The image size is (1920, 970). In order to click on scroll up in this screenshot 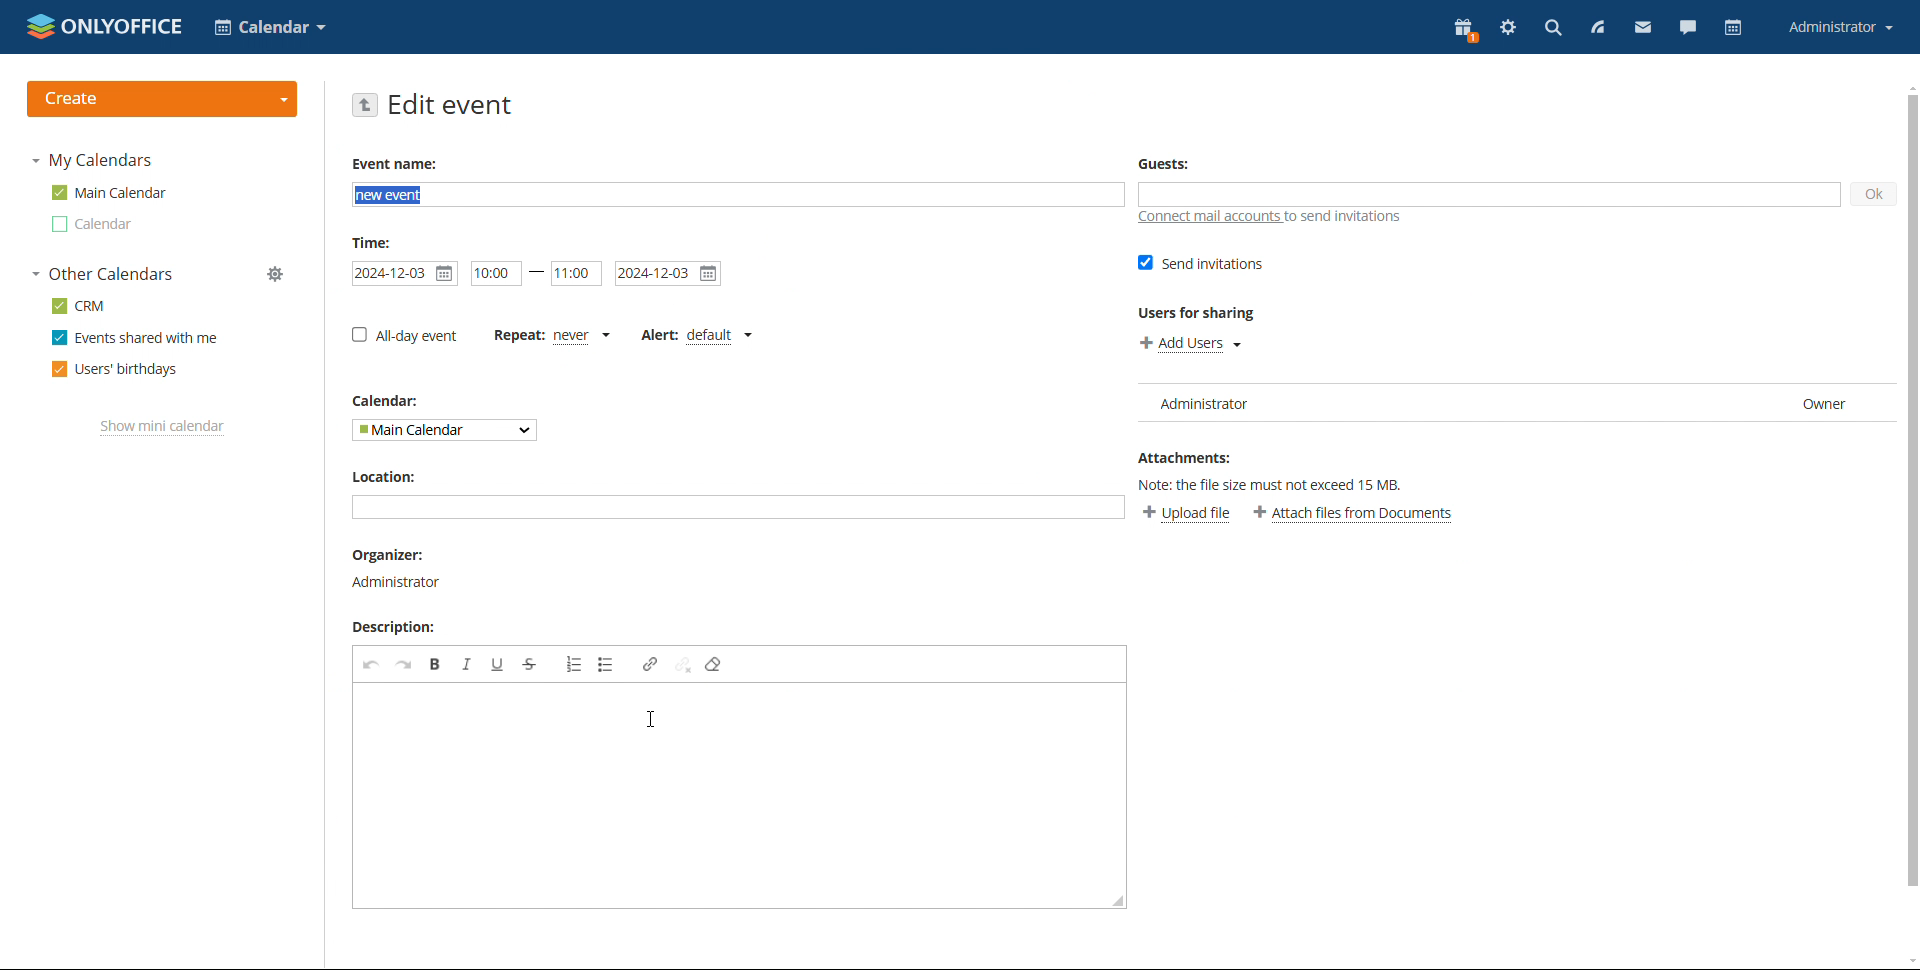, I will do `click(1908, 86)`.